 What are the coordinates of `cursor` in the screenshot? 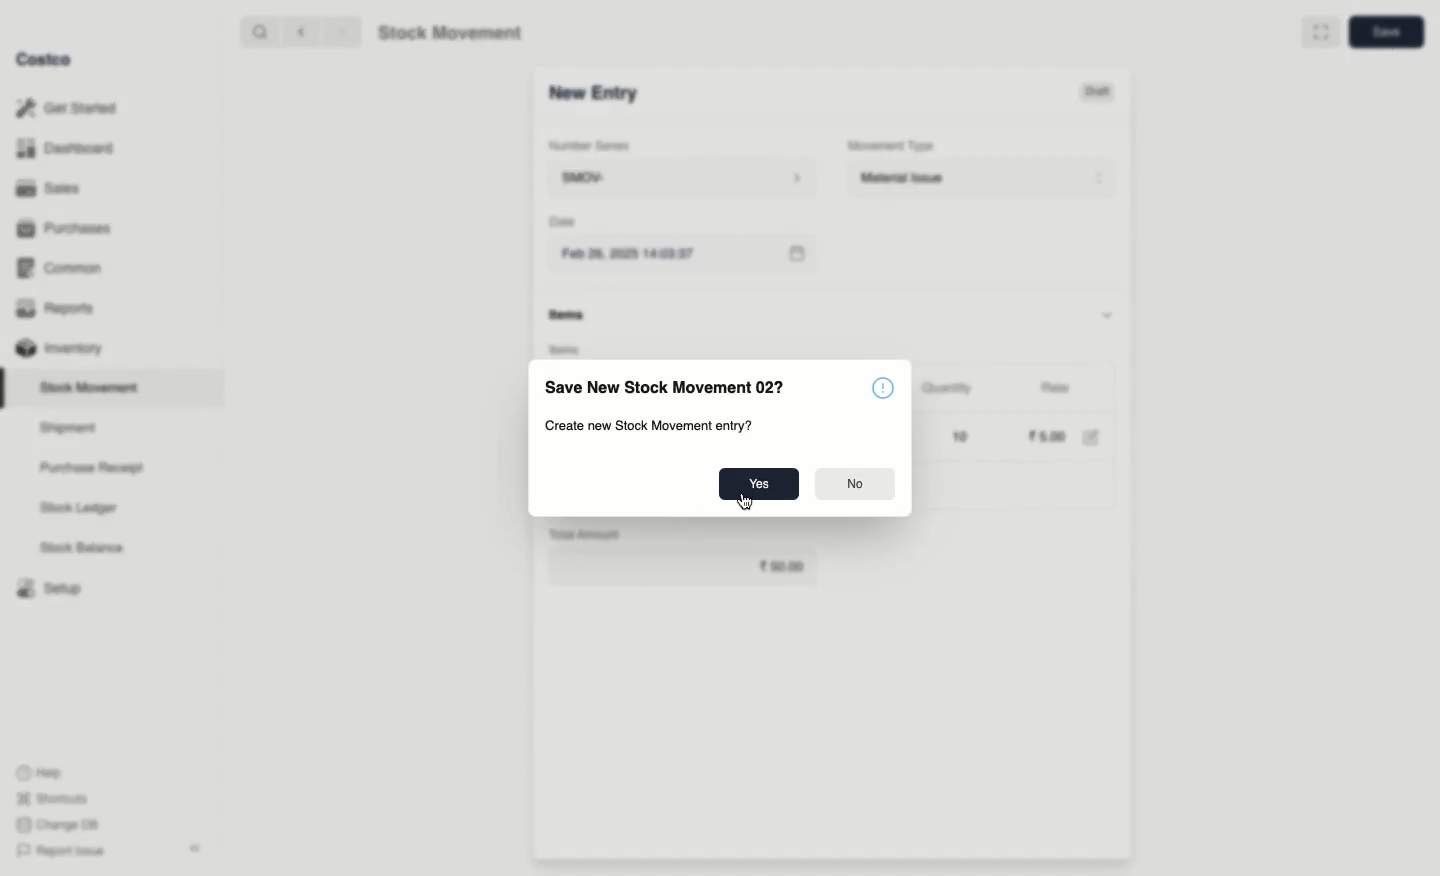 It's located at (742, 500).